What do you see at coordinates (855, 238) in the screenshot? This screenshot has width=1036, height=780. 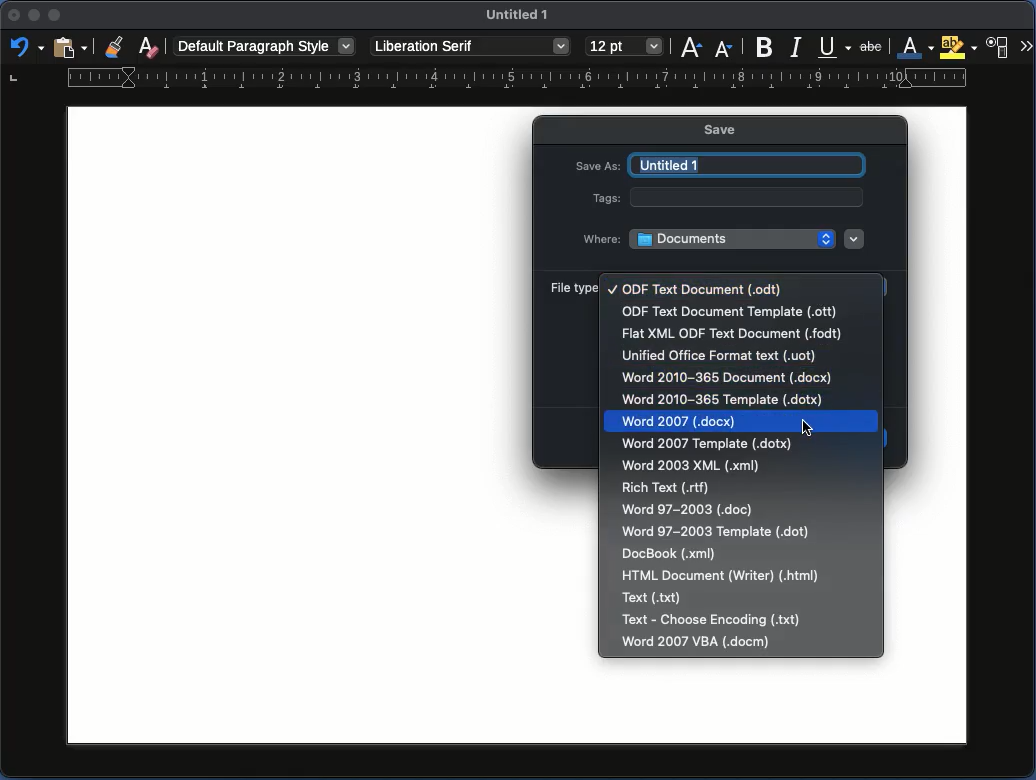 I see `Dropdown` at bounding box center [855, 238].